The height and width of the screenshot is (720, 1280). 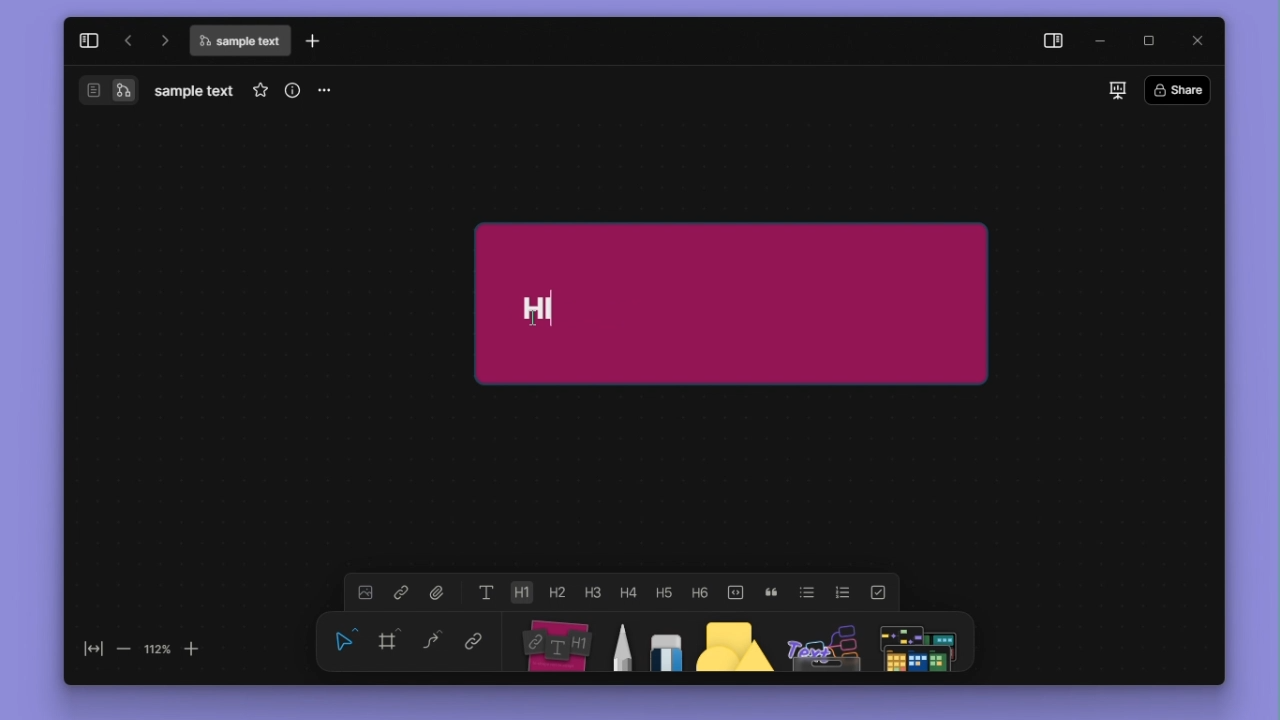 I want to click on Heading 3, so click(x=592, y=592).